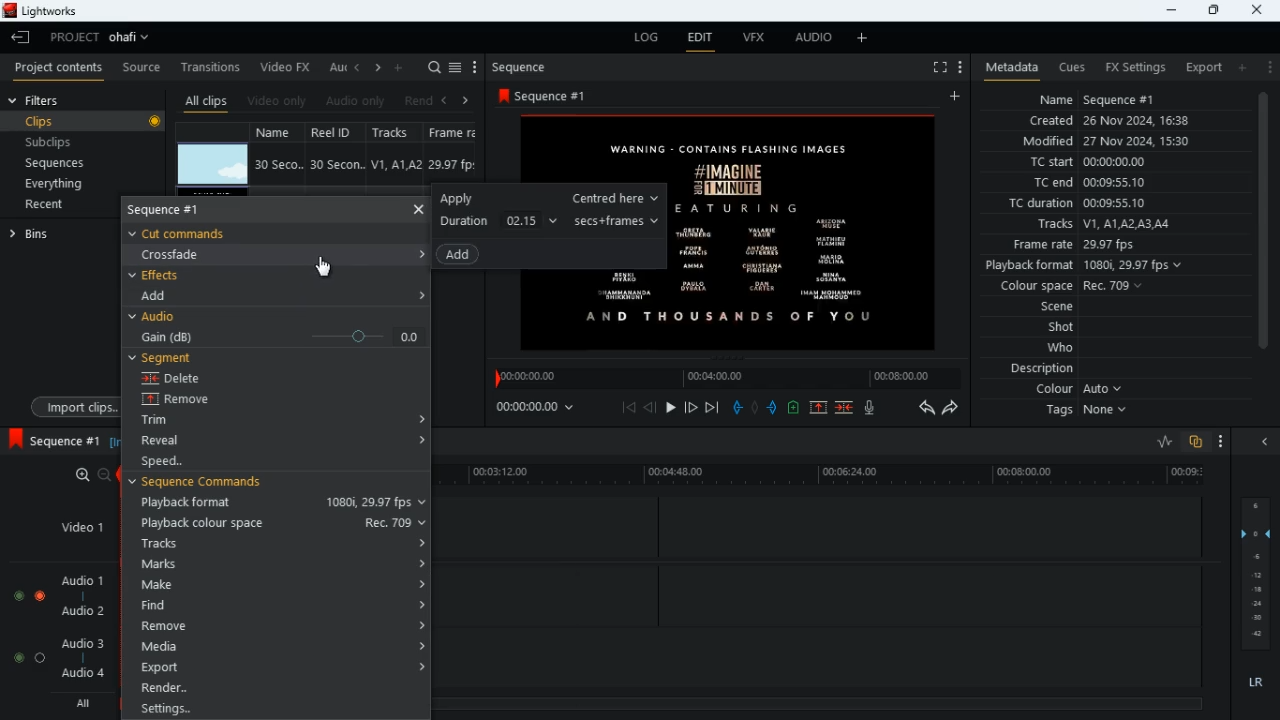 This screenshot has height=720, width=1280. What do you see at coordinates (279, 163) in the screenshot?
I see `30 seco..` at bounding box center [279, 163].